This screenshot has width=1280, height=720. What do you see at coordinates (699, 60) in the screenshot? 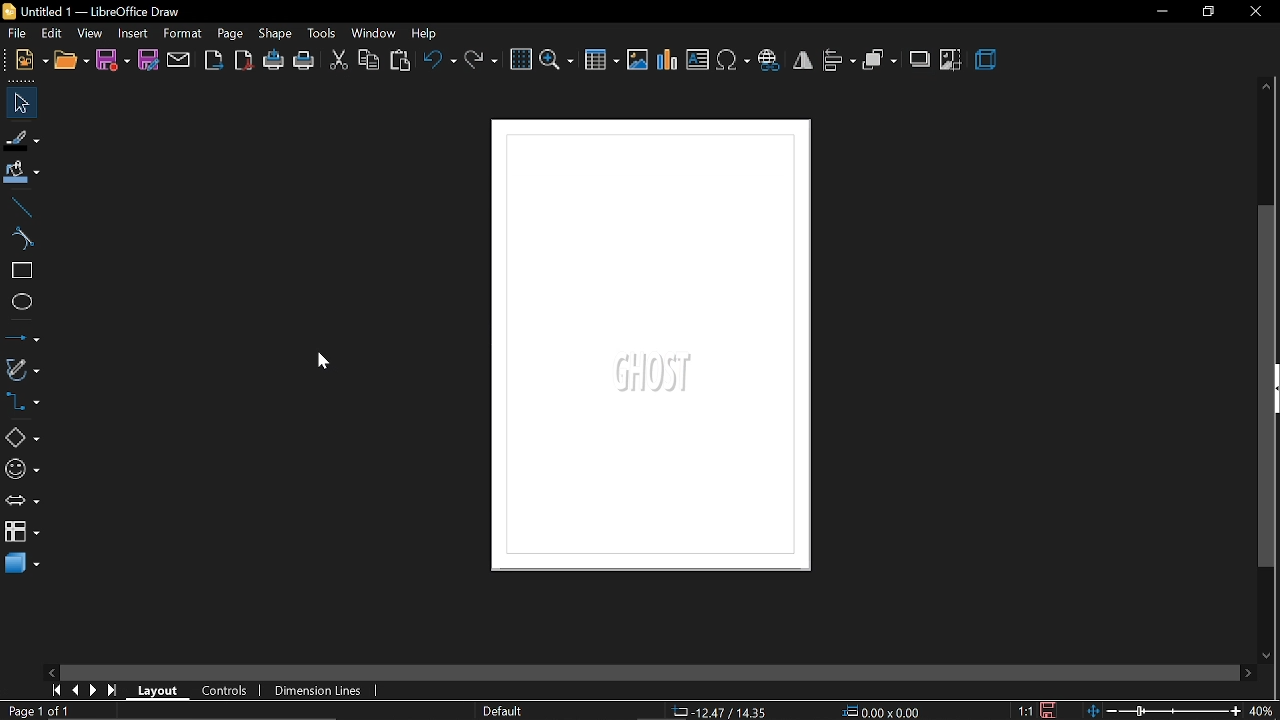
I see `insert text` at bounding box center [699, 60].